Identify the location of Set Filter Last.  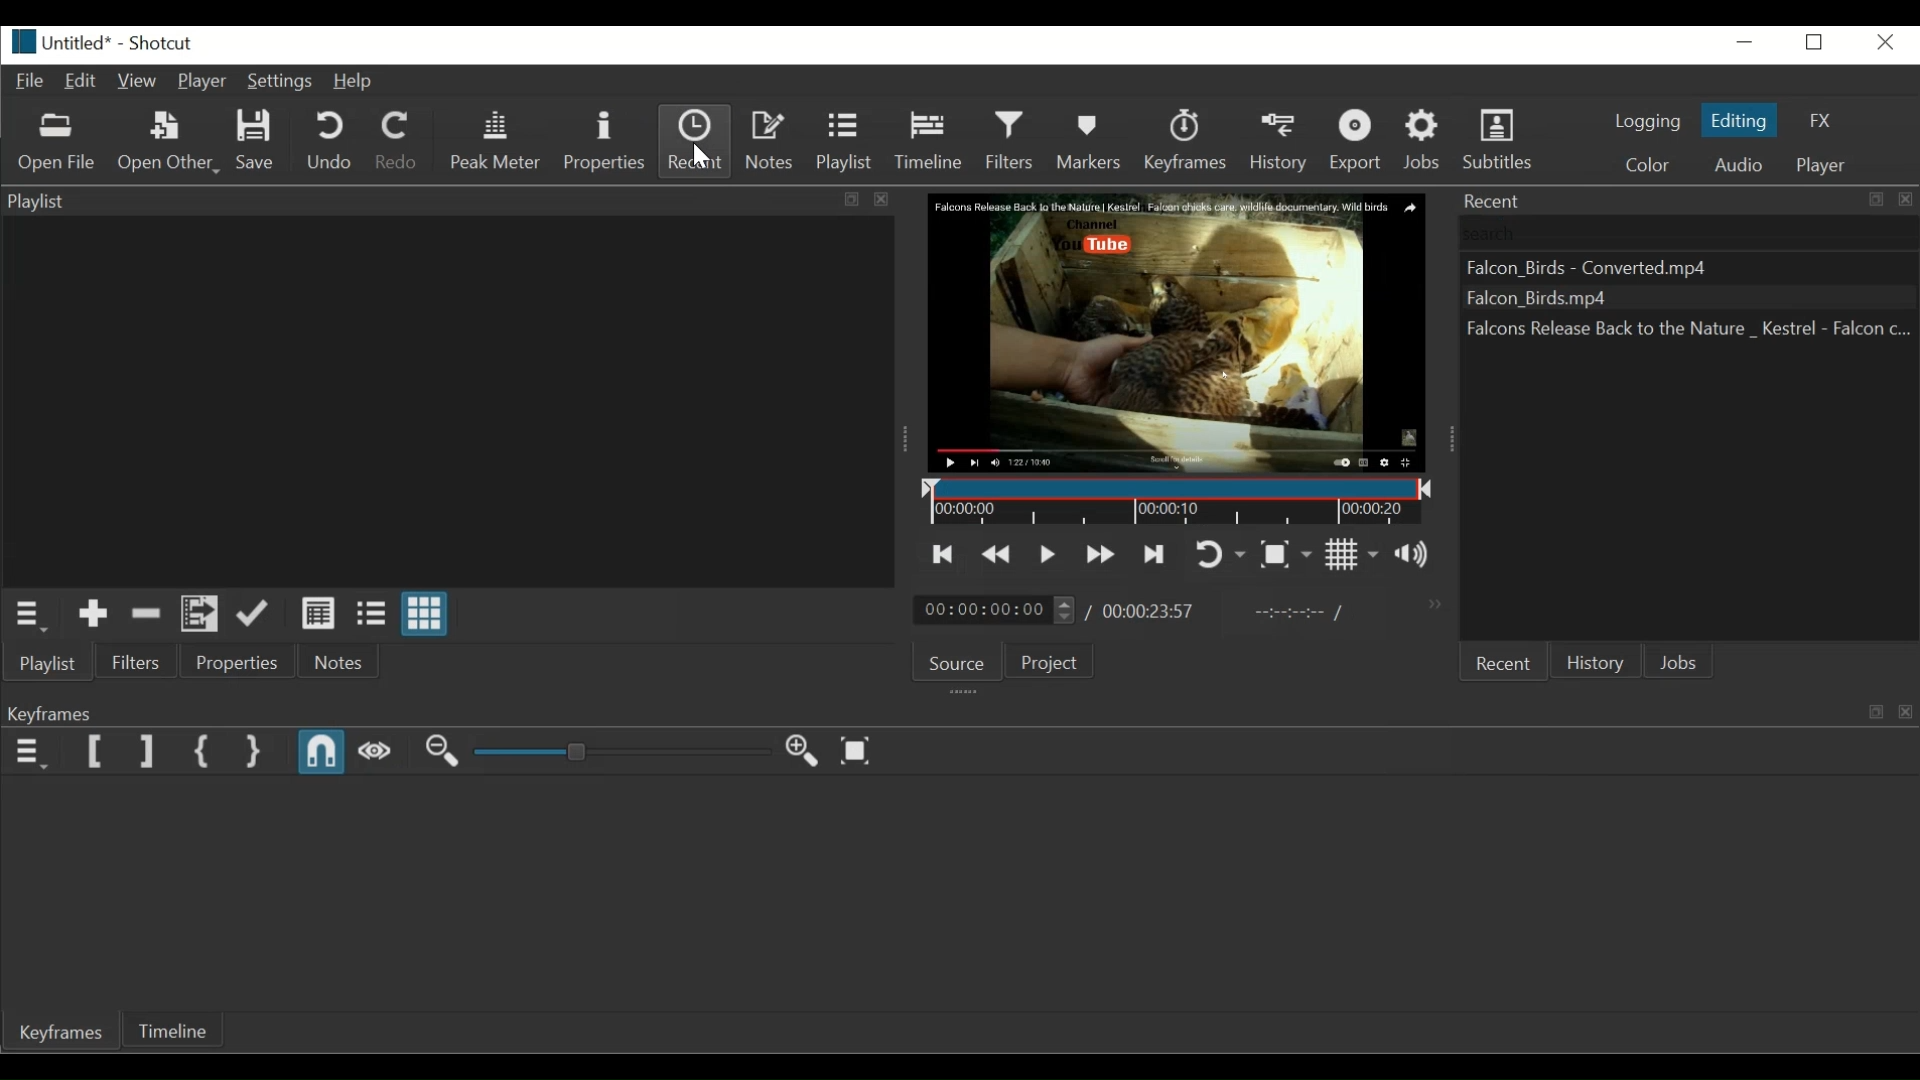
(148, 752).